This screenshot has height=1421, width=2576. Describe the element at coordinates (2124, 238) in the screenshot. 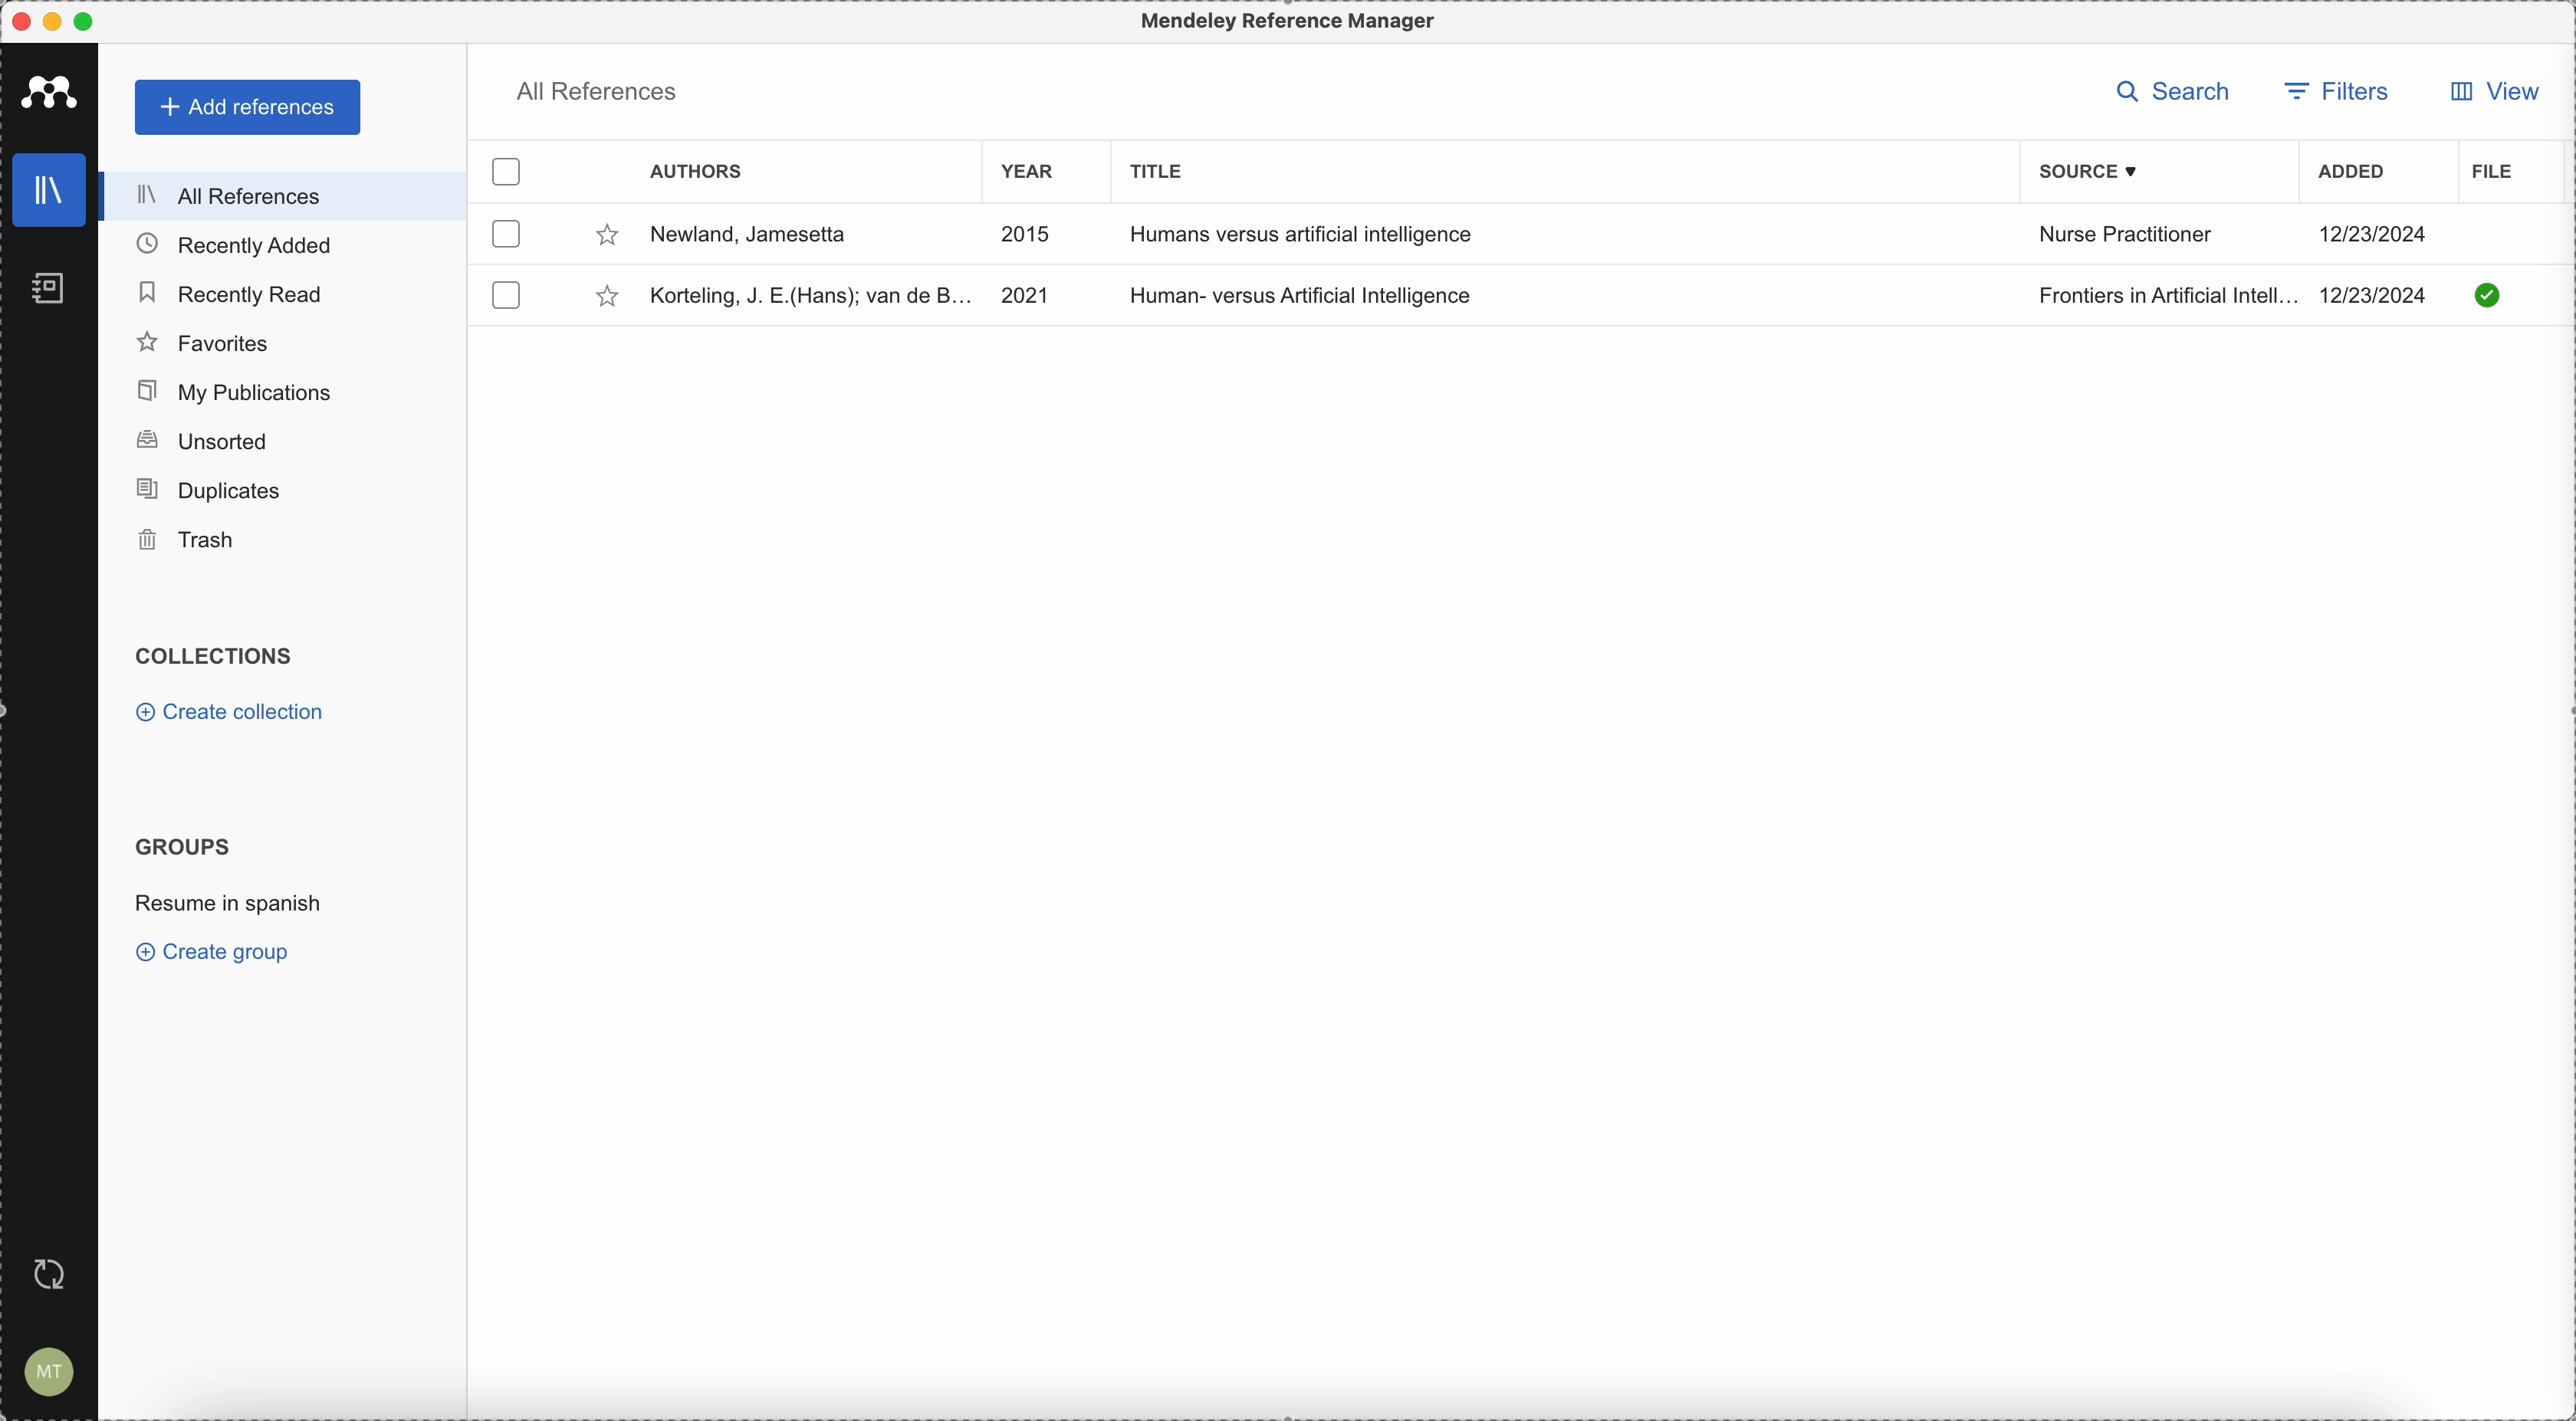

I see `Nurse Practitioner` at that location.